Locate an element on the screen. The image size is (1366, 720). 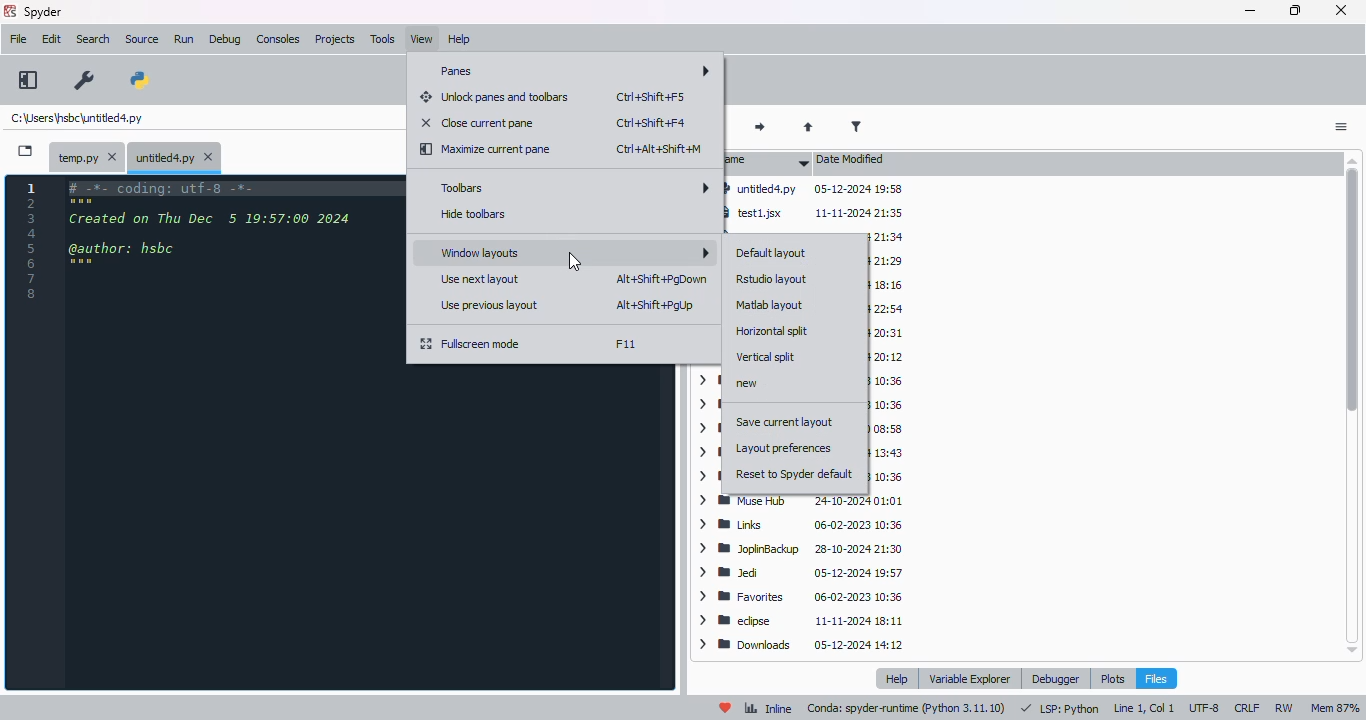
Favorites is located at coordinates (801, 598).